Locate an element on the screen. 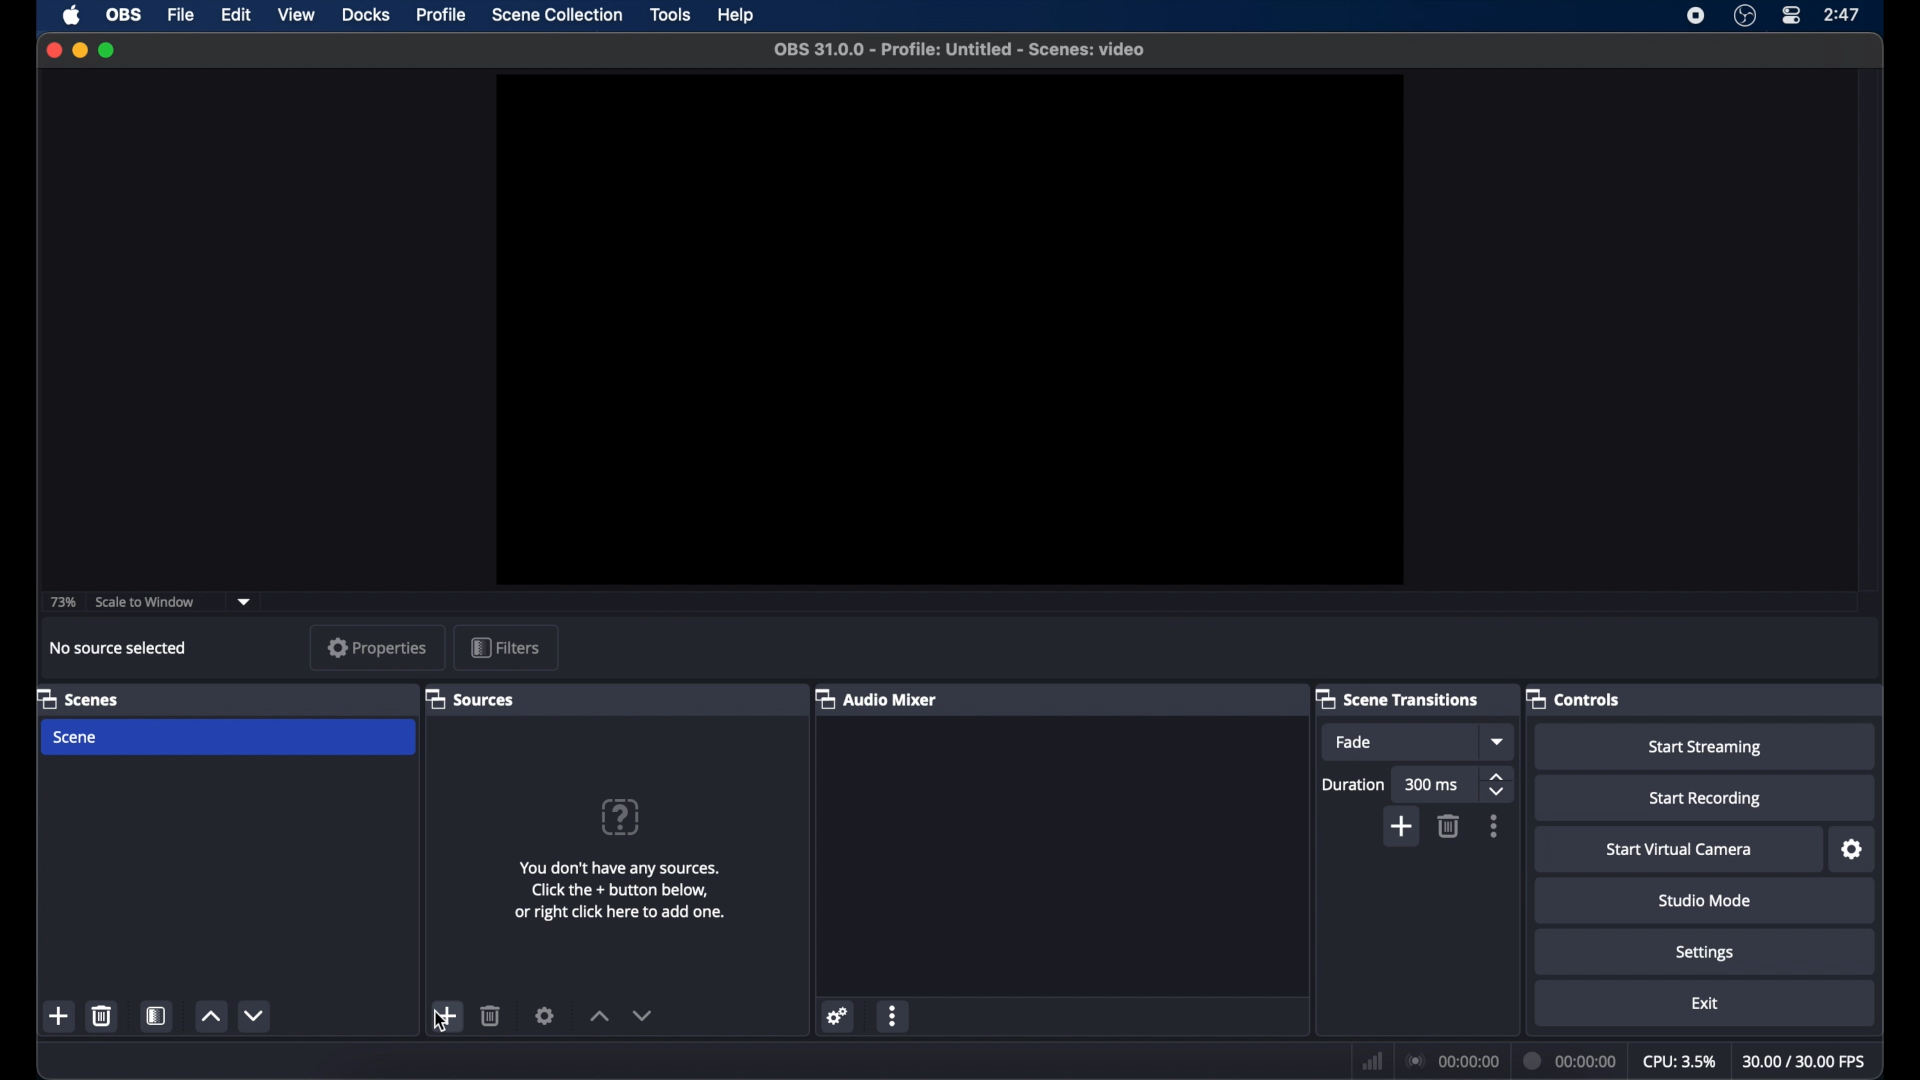  no source selected is located at coordinates (118, 647).